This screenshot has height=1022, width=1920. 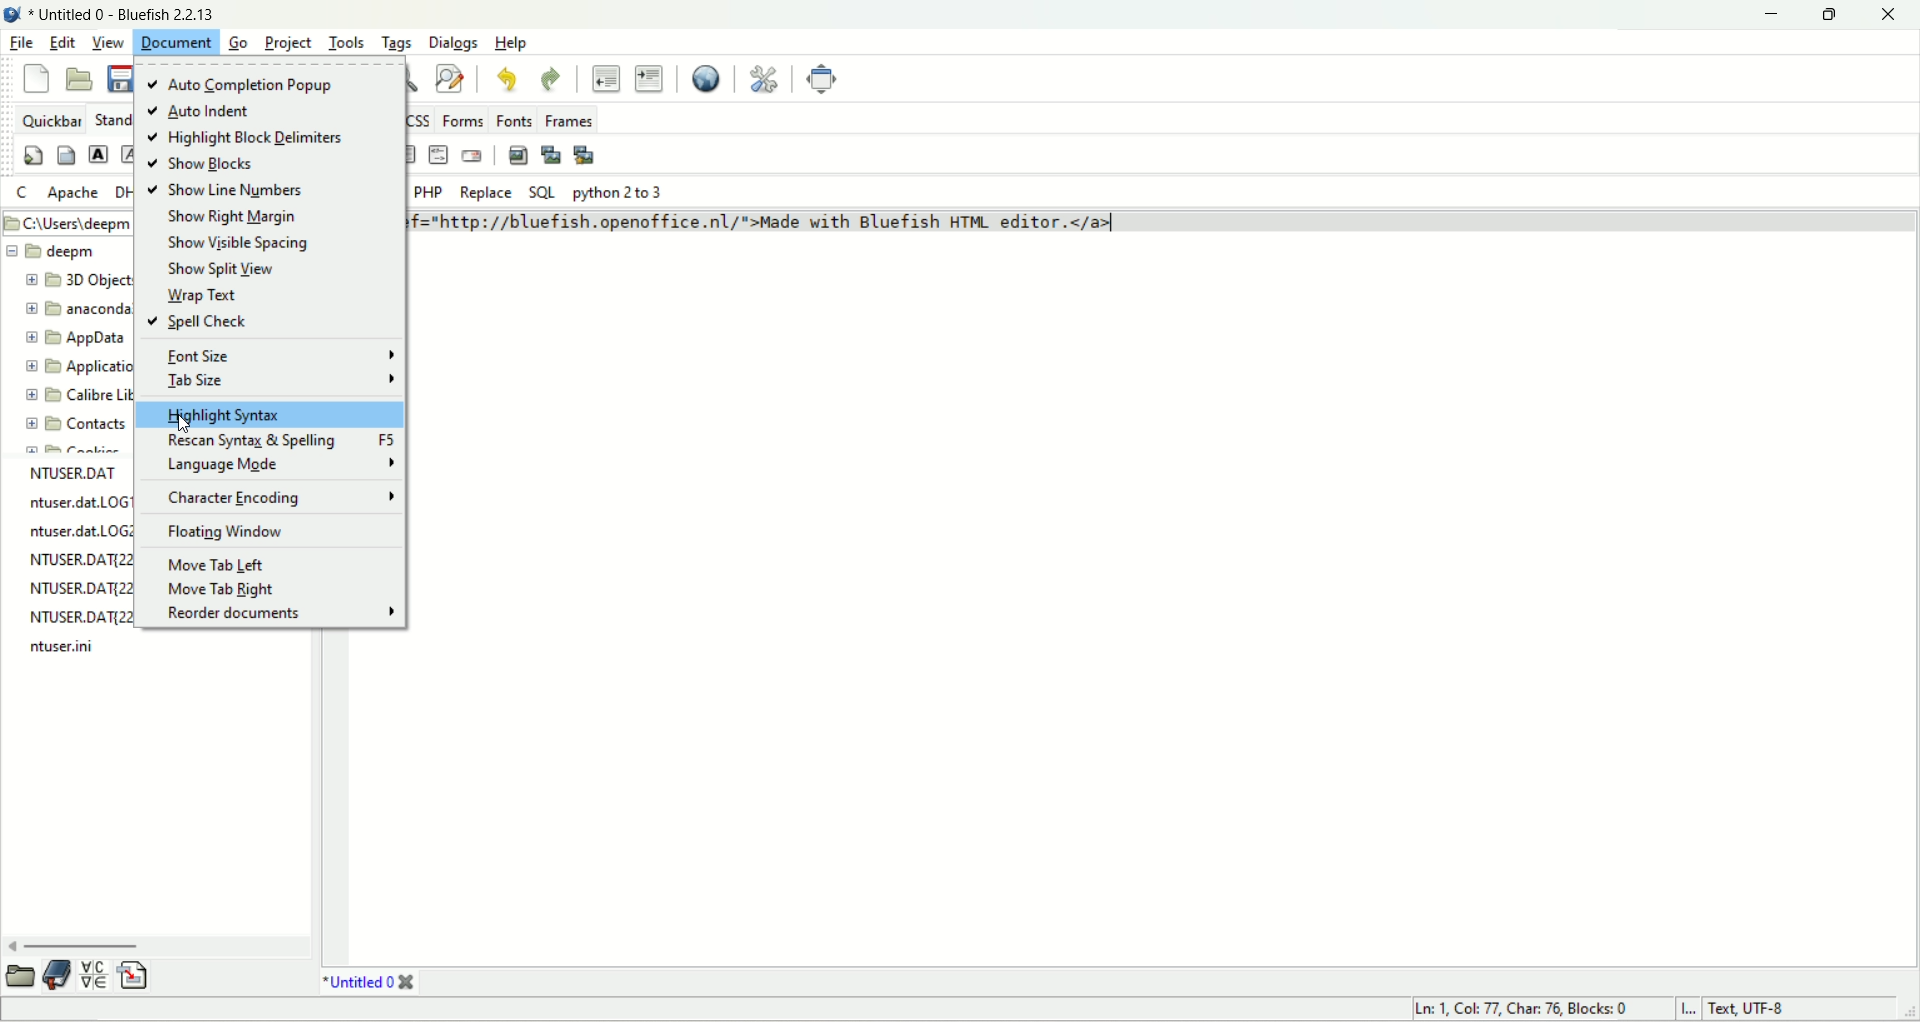 I want to click on title, so click(x=128, y=17).